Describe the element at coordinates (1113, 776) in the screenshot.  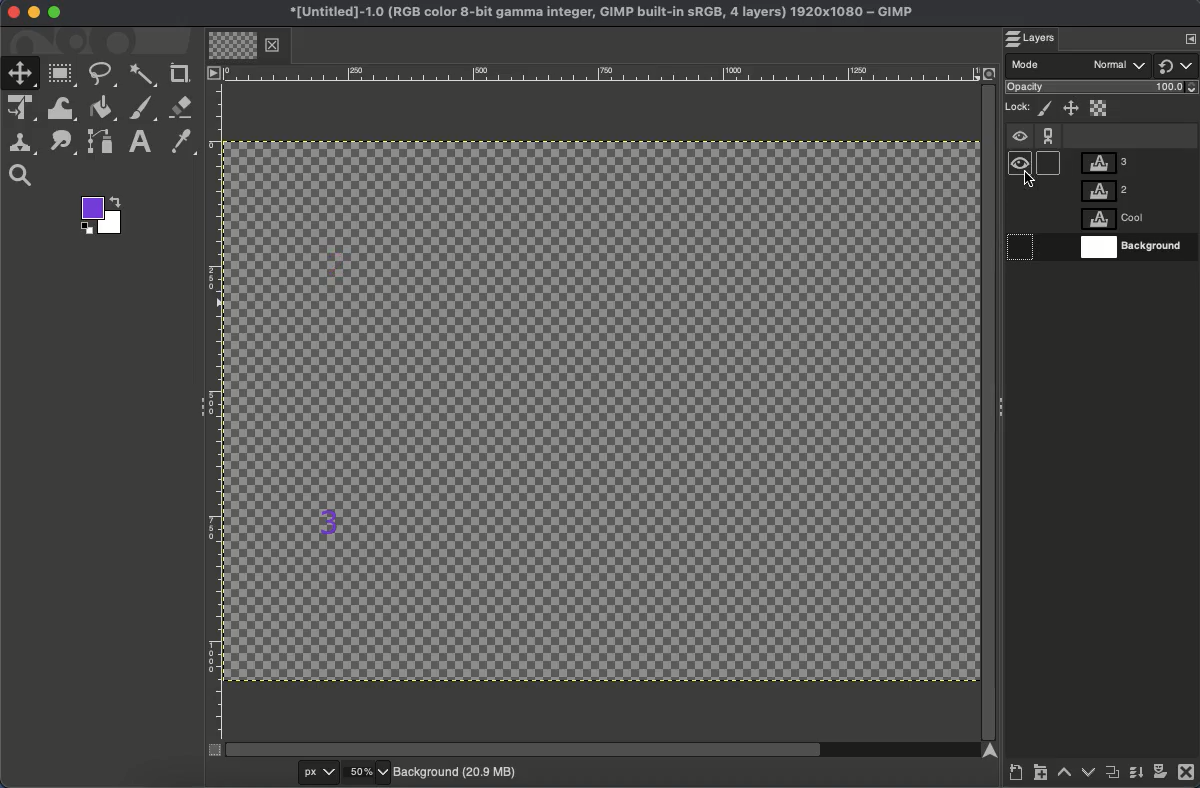
I see `Duplicate` at that location.